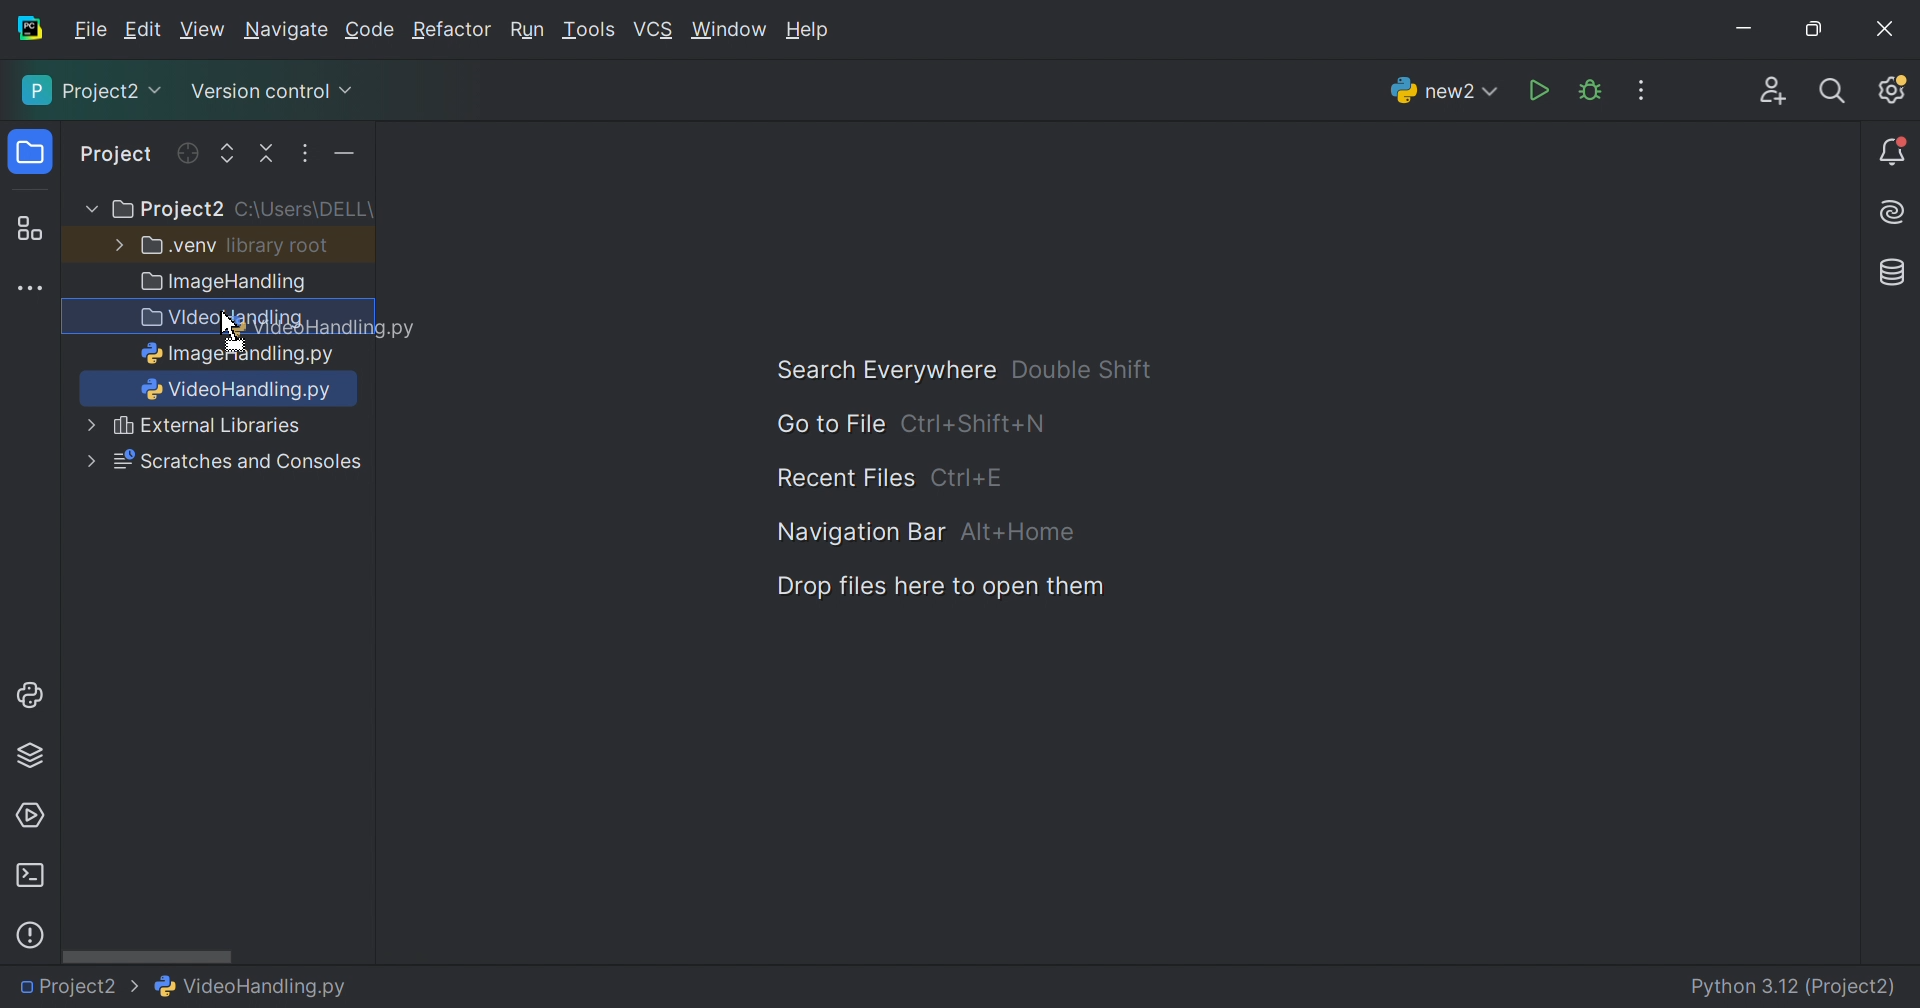 The width and height of the screenshot is (1920, 1008). Describe the element at coordinates (29, 816) in the screenshot. I see `Services` at that location.